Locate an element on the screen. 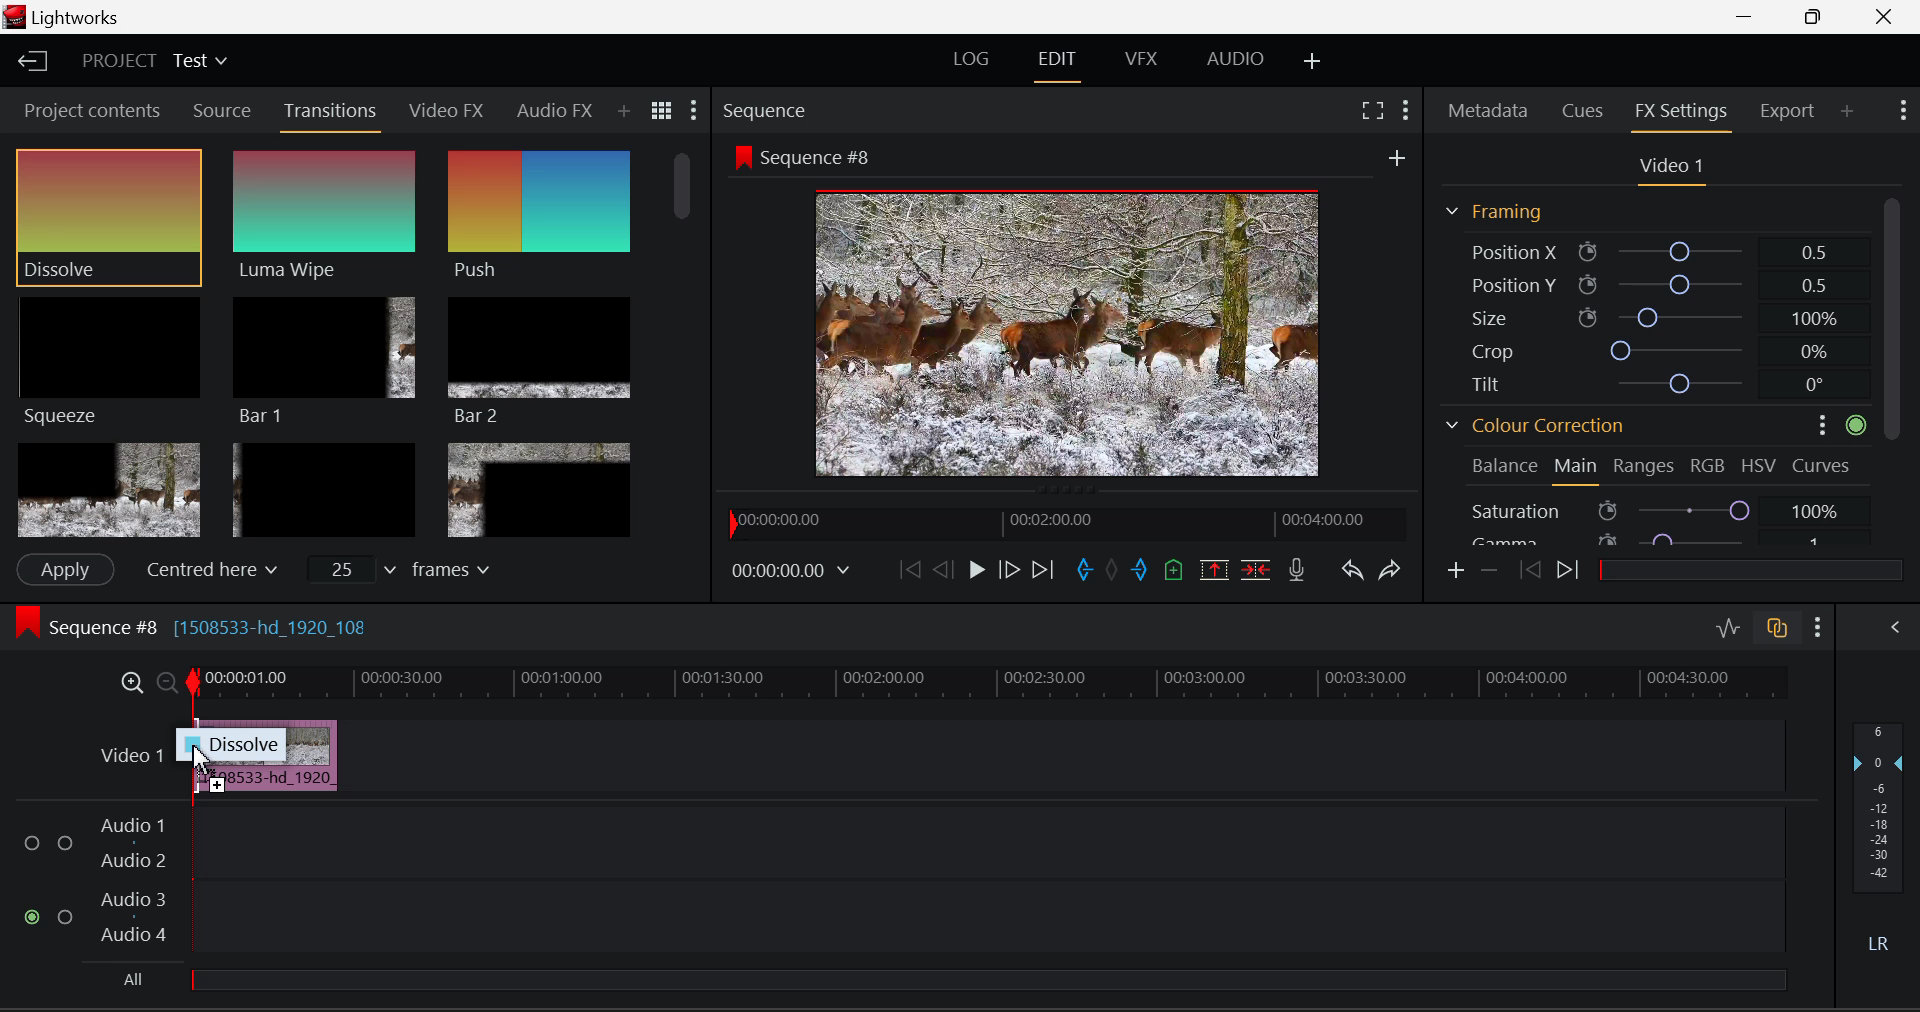 Image resolution: width=1920 pixels, height=1012 pixels. Project contents is located at coordinates (85, 109).